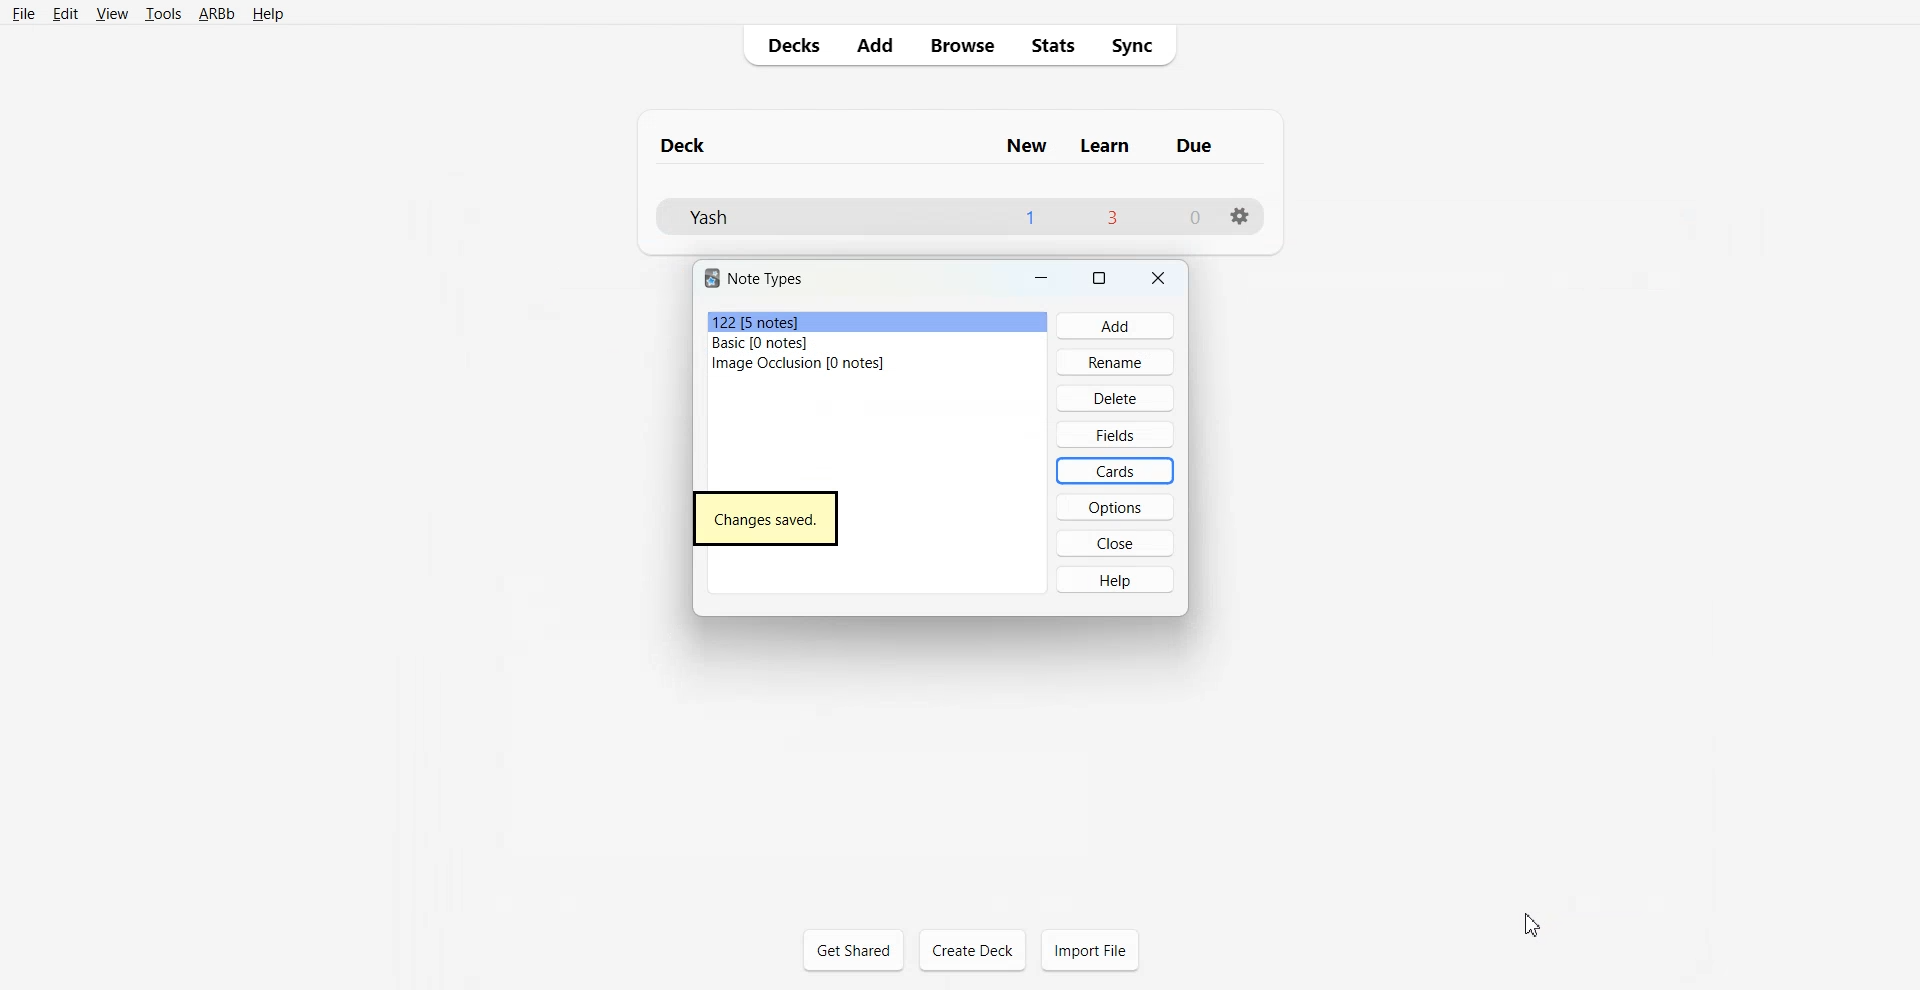  Describe the element at coordinates (1114, 326) in the screenshot. I see `add` at that location.